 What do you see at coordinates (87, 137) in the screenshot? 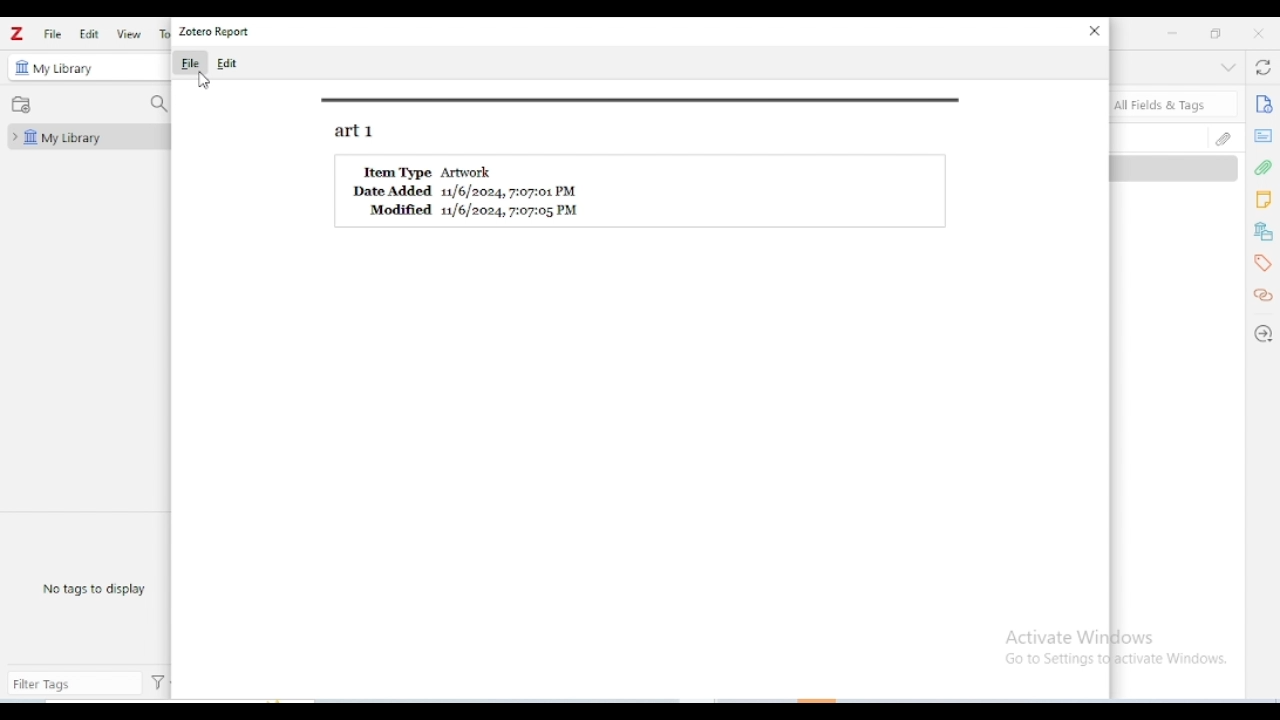
I see `my library` at bounding box center [87, 137].